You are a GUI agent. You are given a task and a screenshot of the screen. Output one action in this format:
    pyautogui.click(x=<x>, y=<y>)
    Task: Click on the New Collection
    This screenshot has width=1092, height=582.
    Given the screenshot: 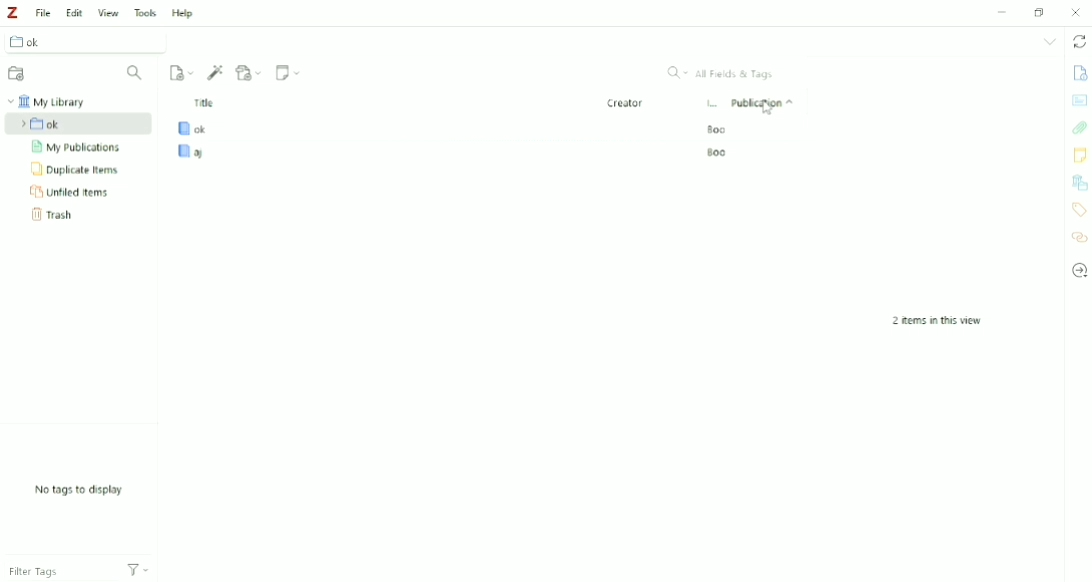 What is the action you would take?
    pyautogui.click(x=20, y=74)
    